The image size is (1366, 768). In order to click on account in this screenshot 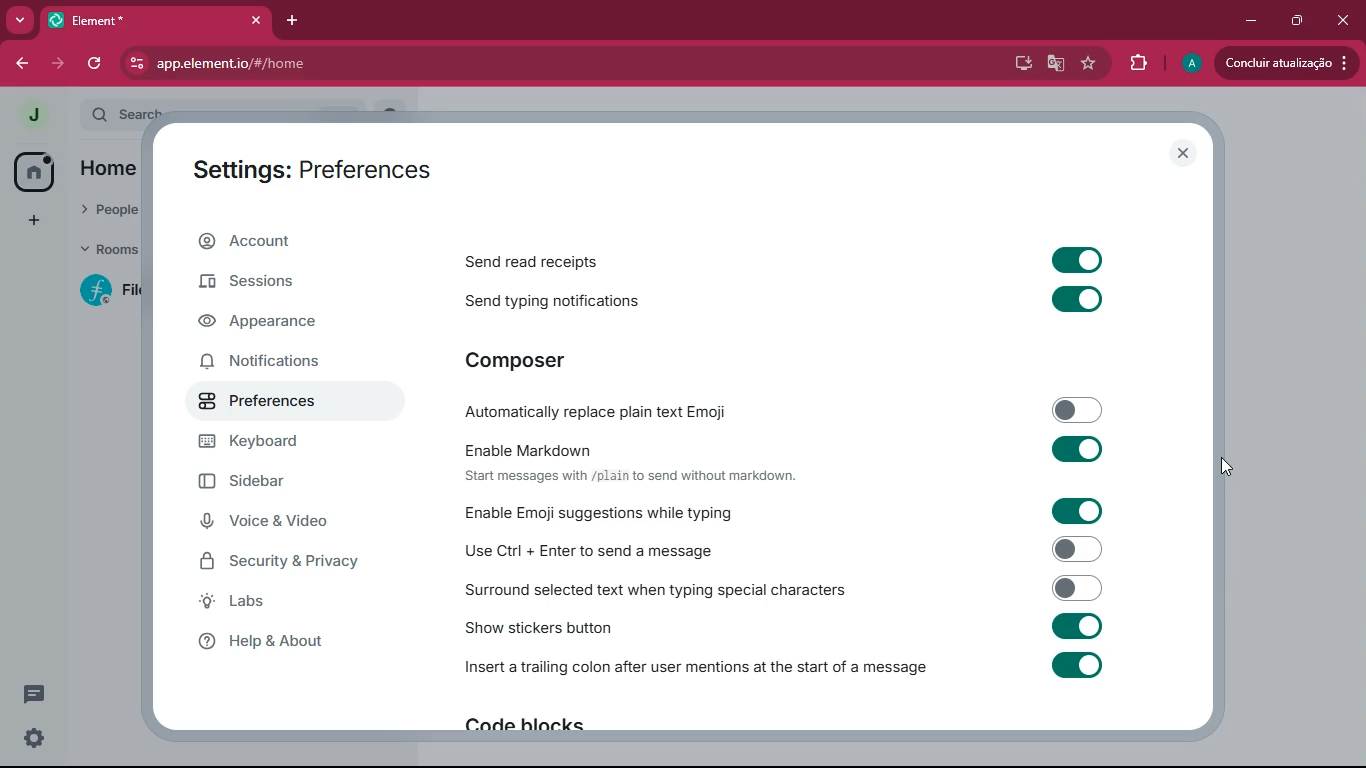, I will do `click(299, 242)`.